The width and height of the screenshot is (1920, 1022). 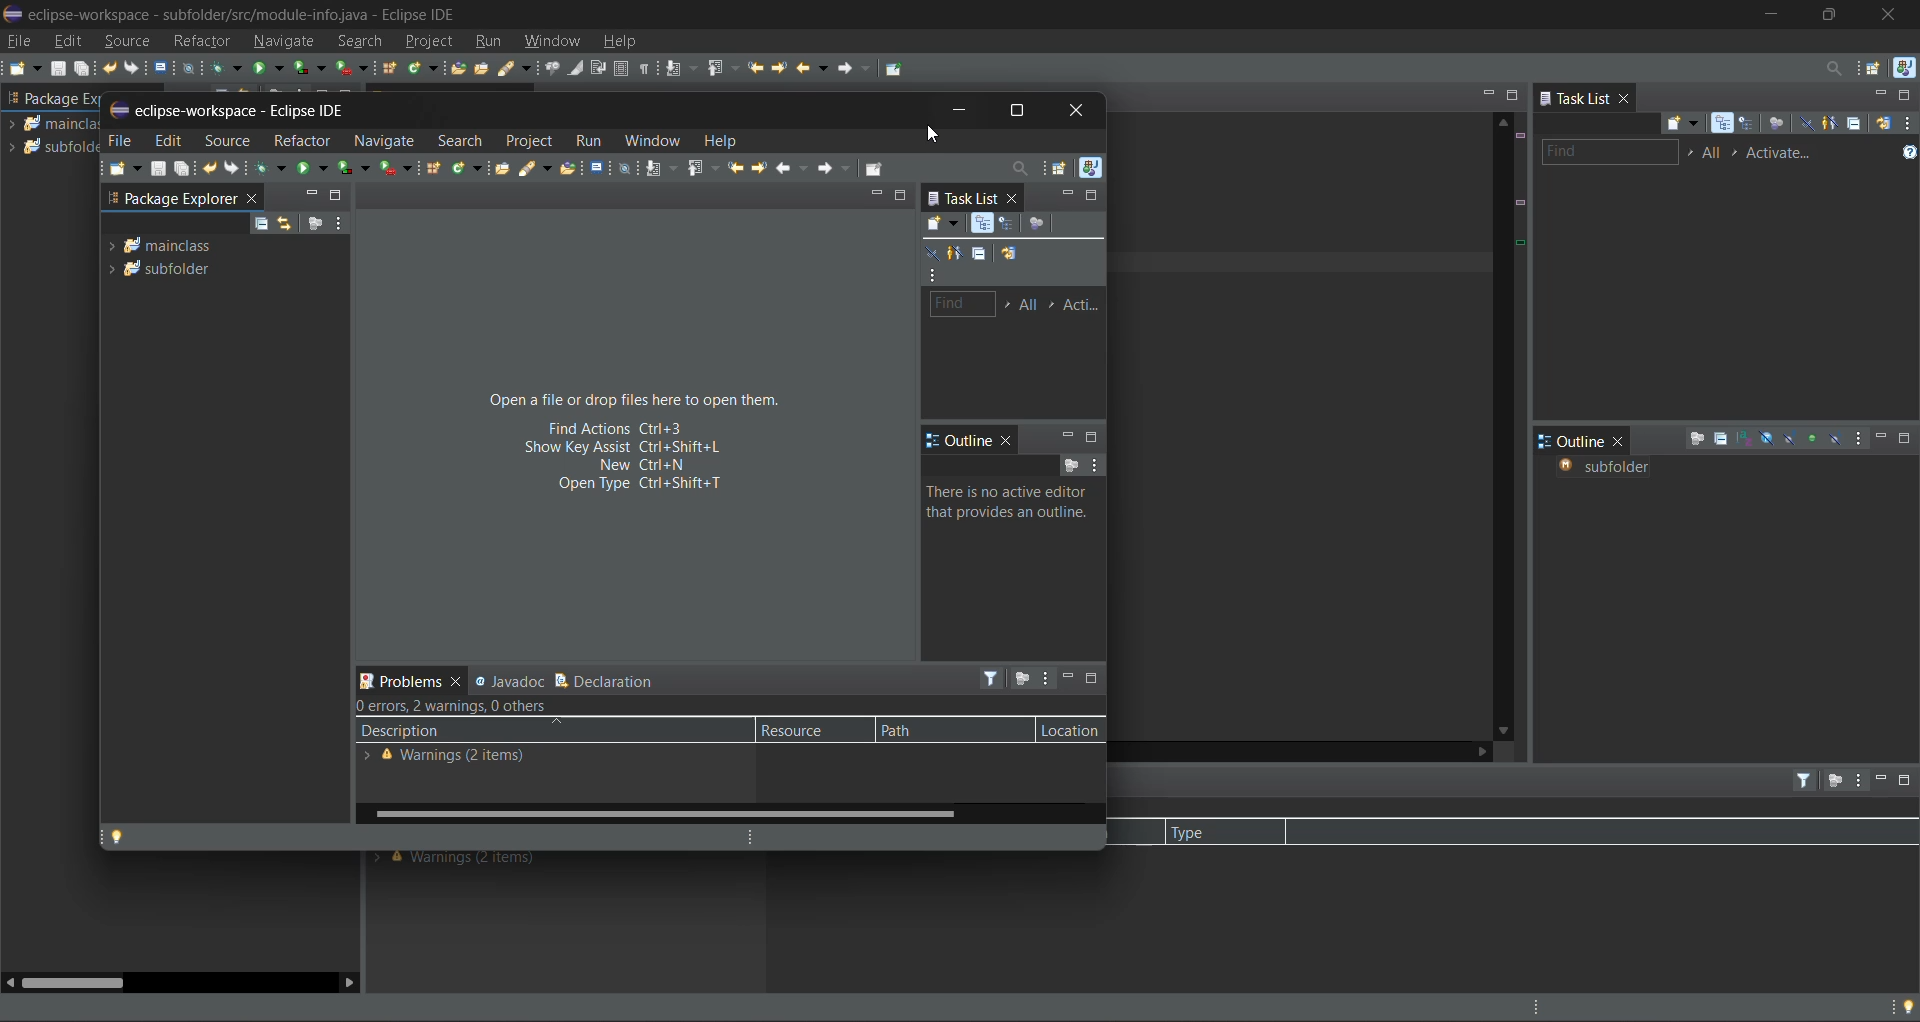 What do you see at coordinates (227, 142) in the screenshot?
I see `source` at bounding box center [227, 142].